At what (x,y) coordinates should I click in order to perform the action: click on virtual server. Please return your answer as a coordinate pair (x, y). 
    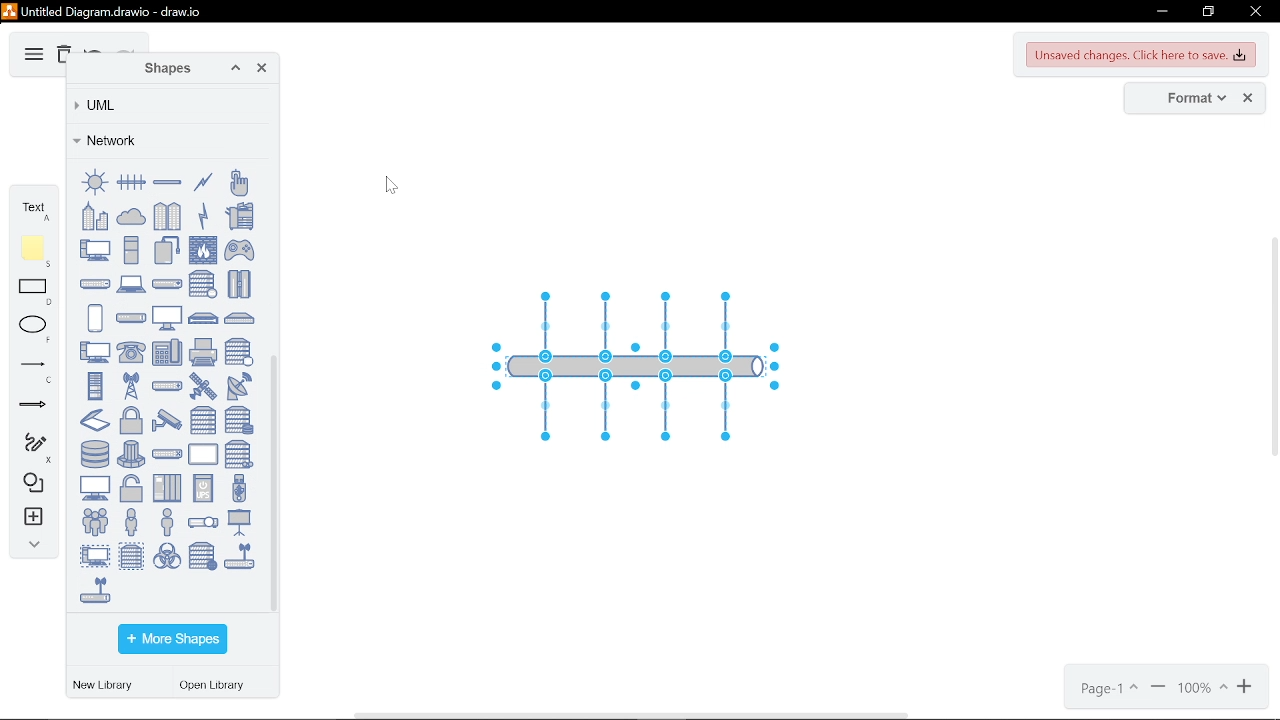
    Looking at the image, I should click on (131, 555).